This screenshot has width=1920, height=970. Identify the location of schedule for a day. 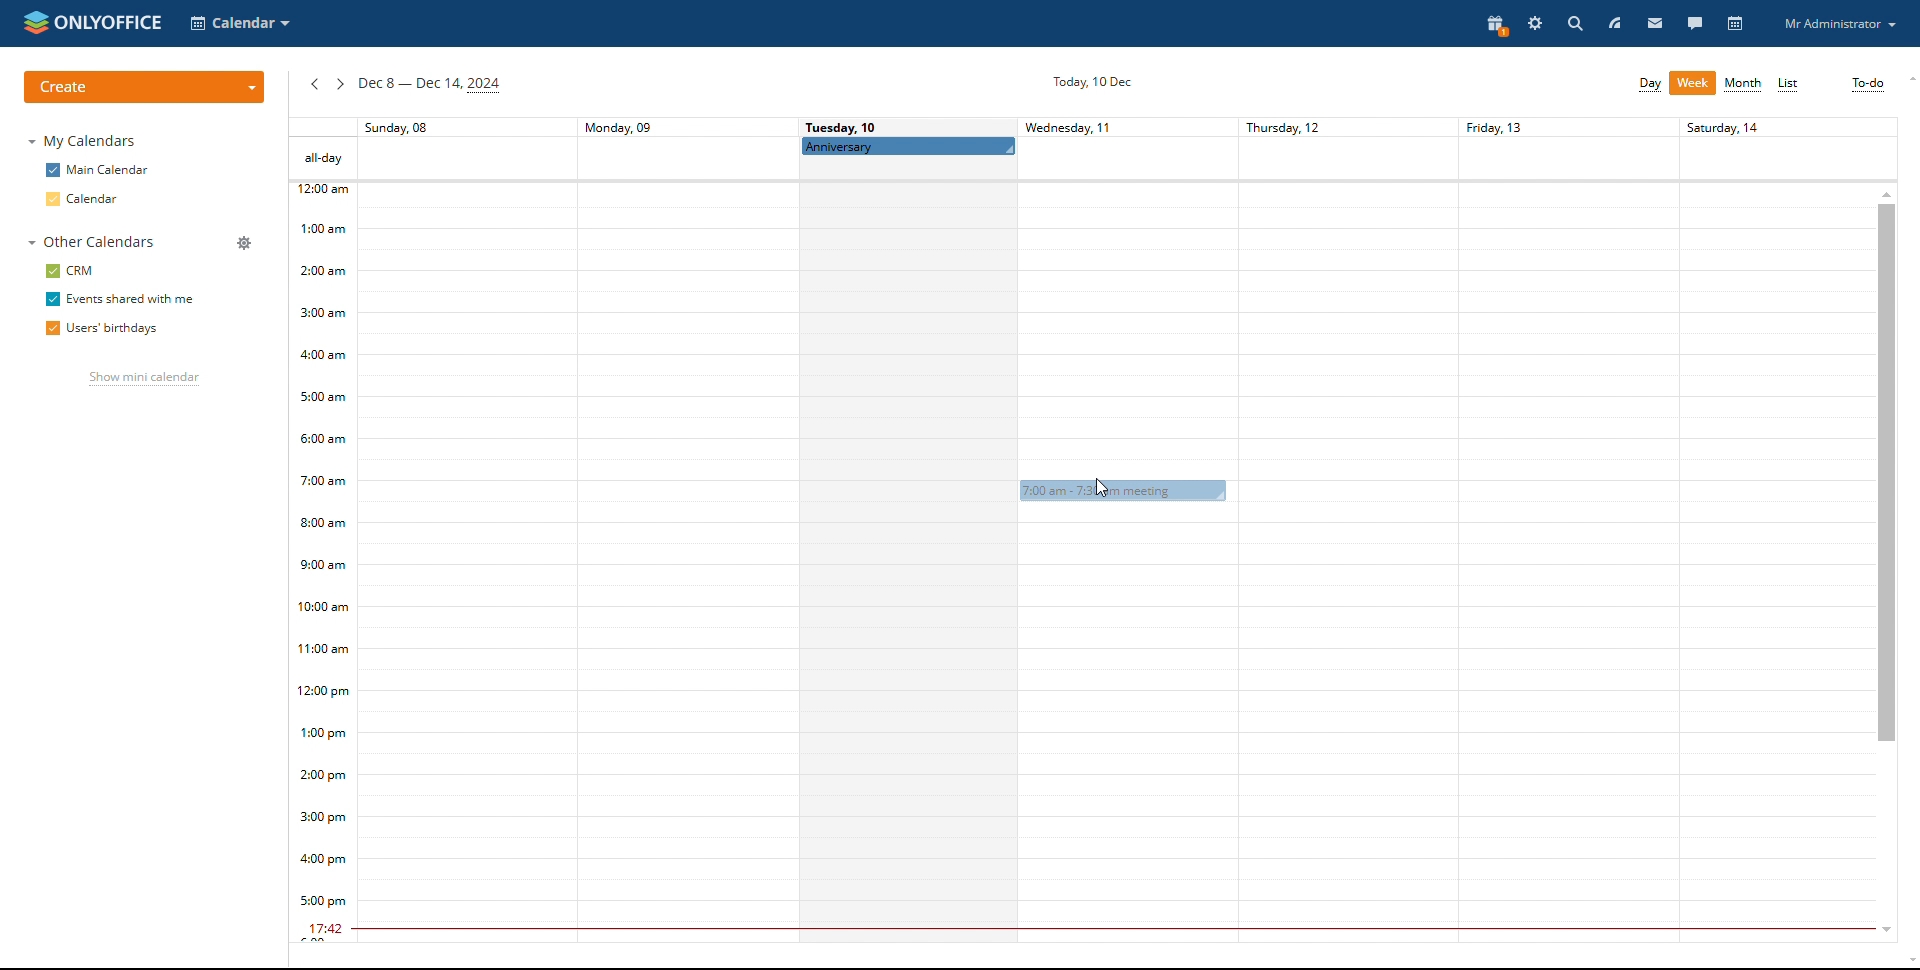
(908, 564).